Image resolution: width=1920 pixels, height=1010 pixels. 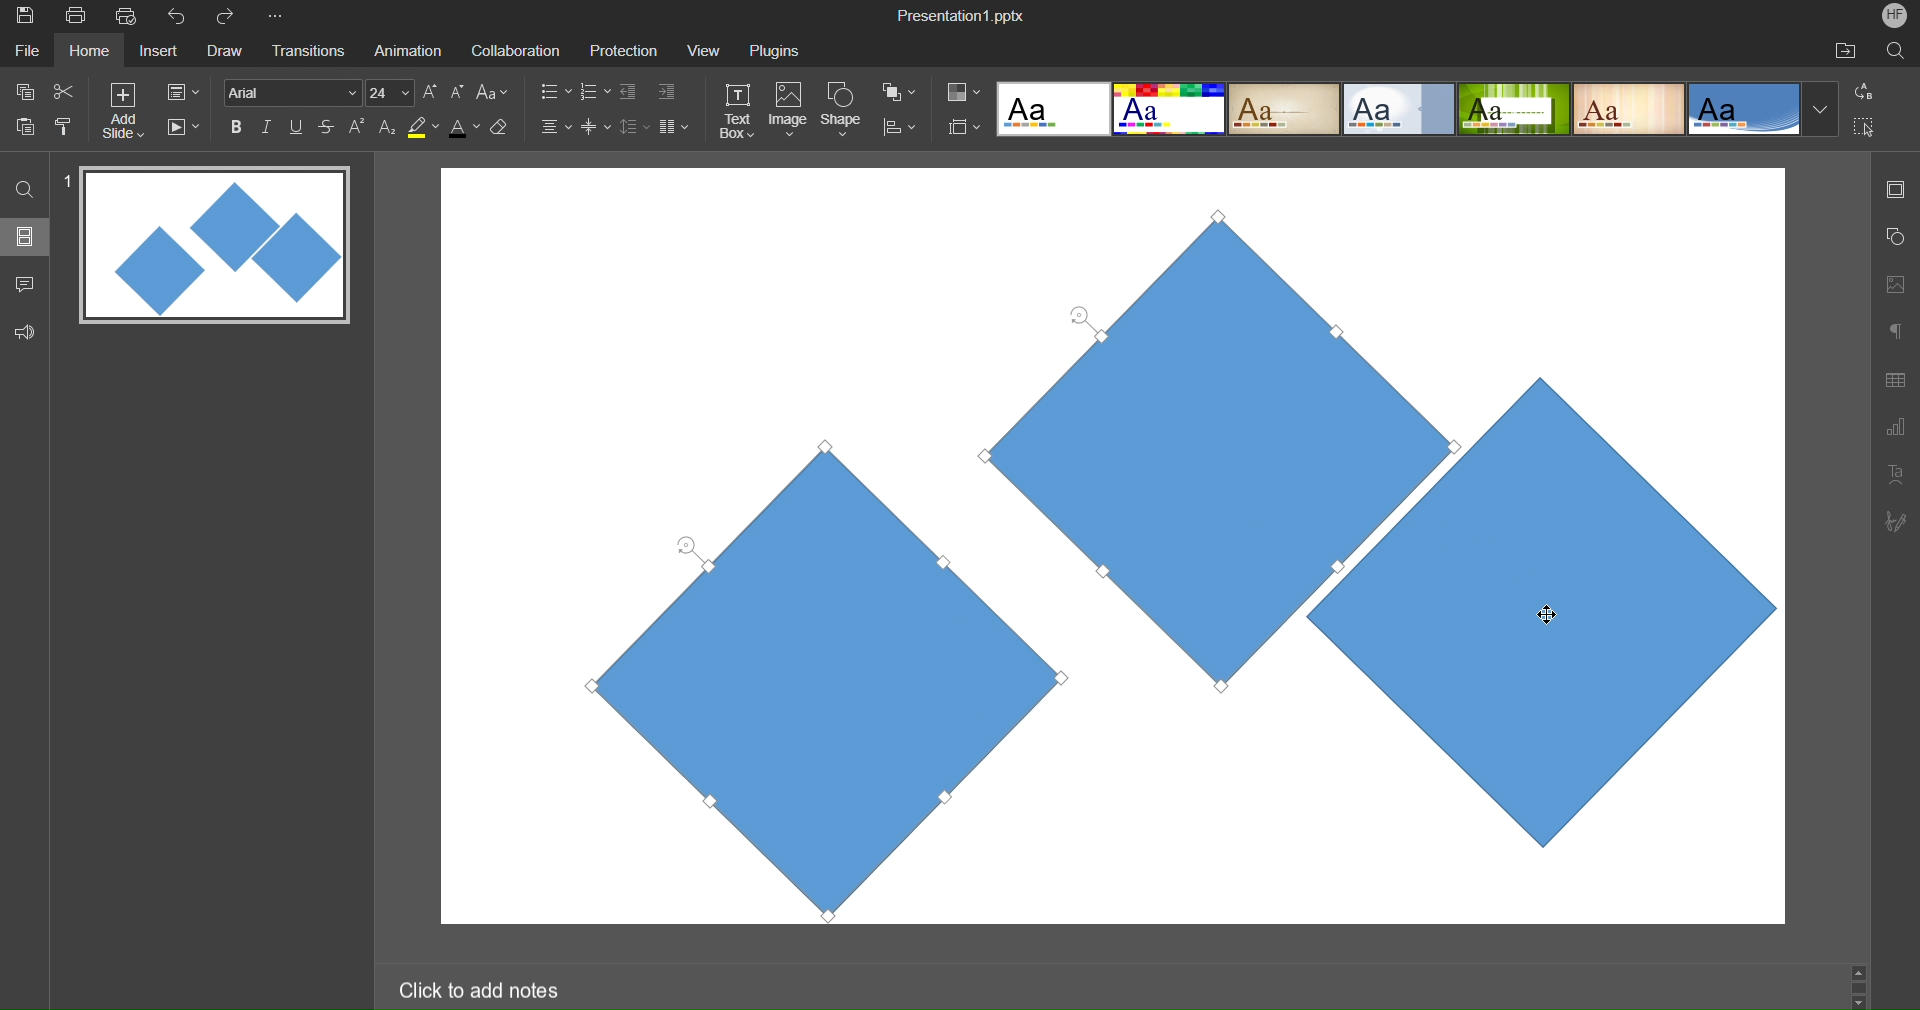 What do you see at coordinates (675, 126) in the screenshot?
I see `Columns` at bounding box center [675, 126].